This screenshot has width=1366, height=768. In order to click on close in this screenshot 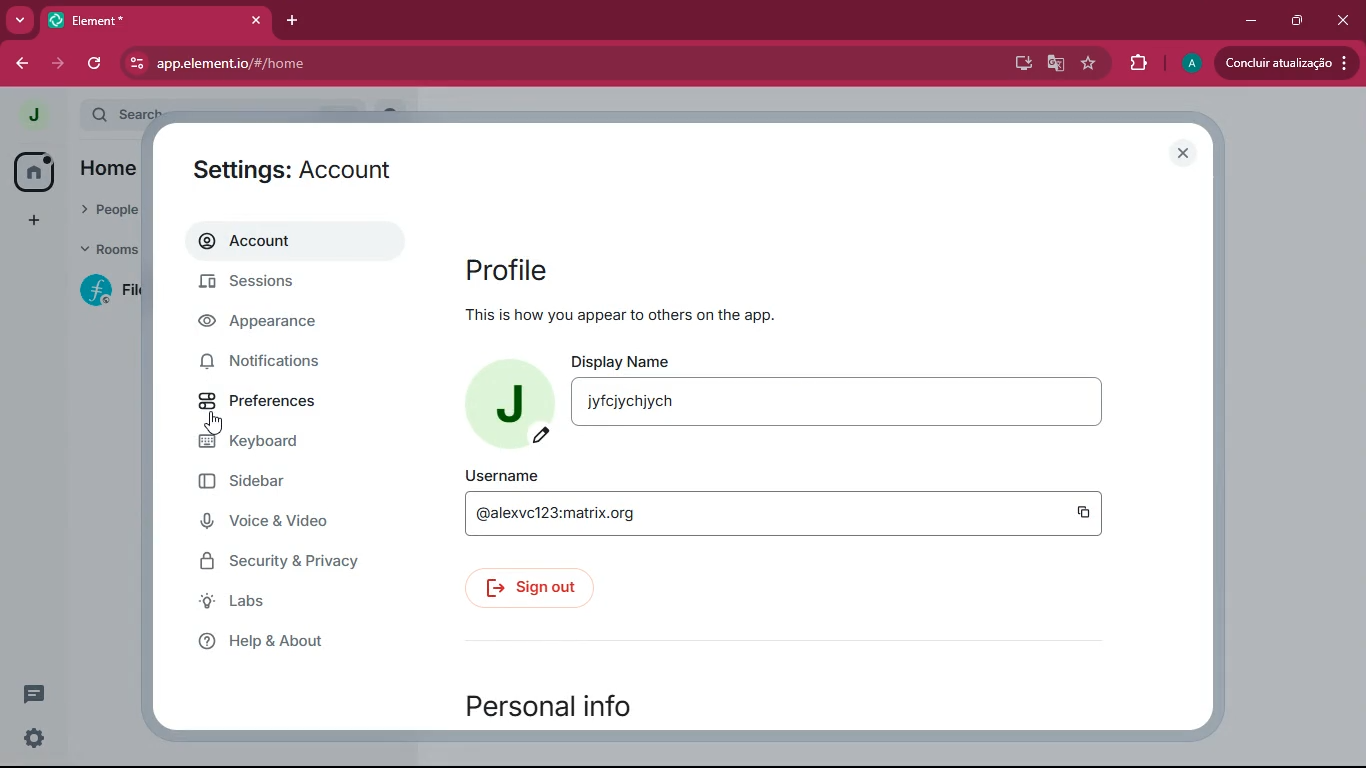, I will do `click(1185, 153)`.